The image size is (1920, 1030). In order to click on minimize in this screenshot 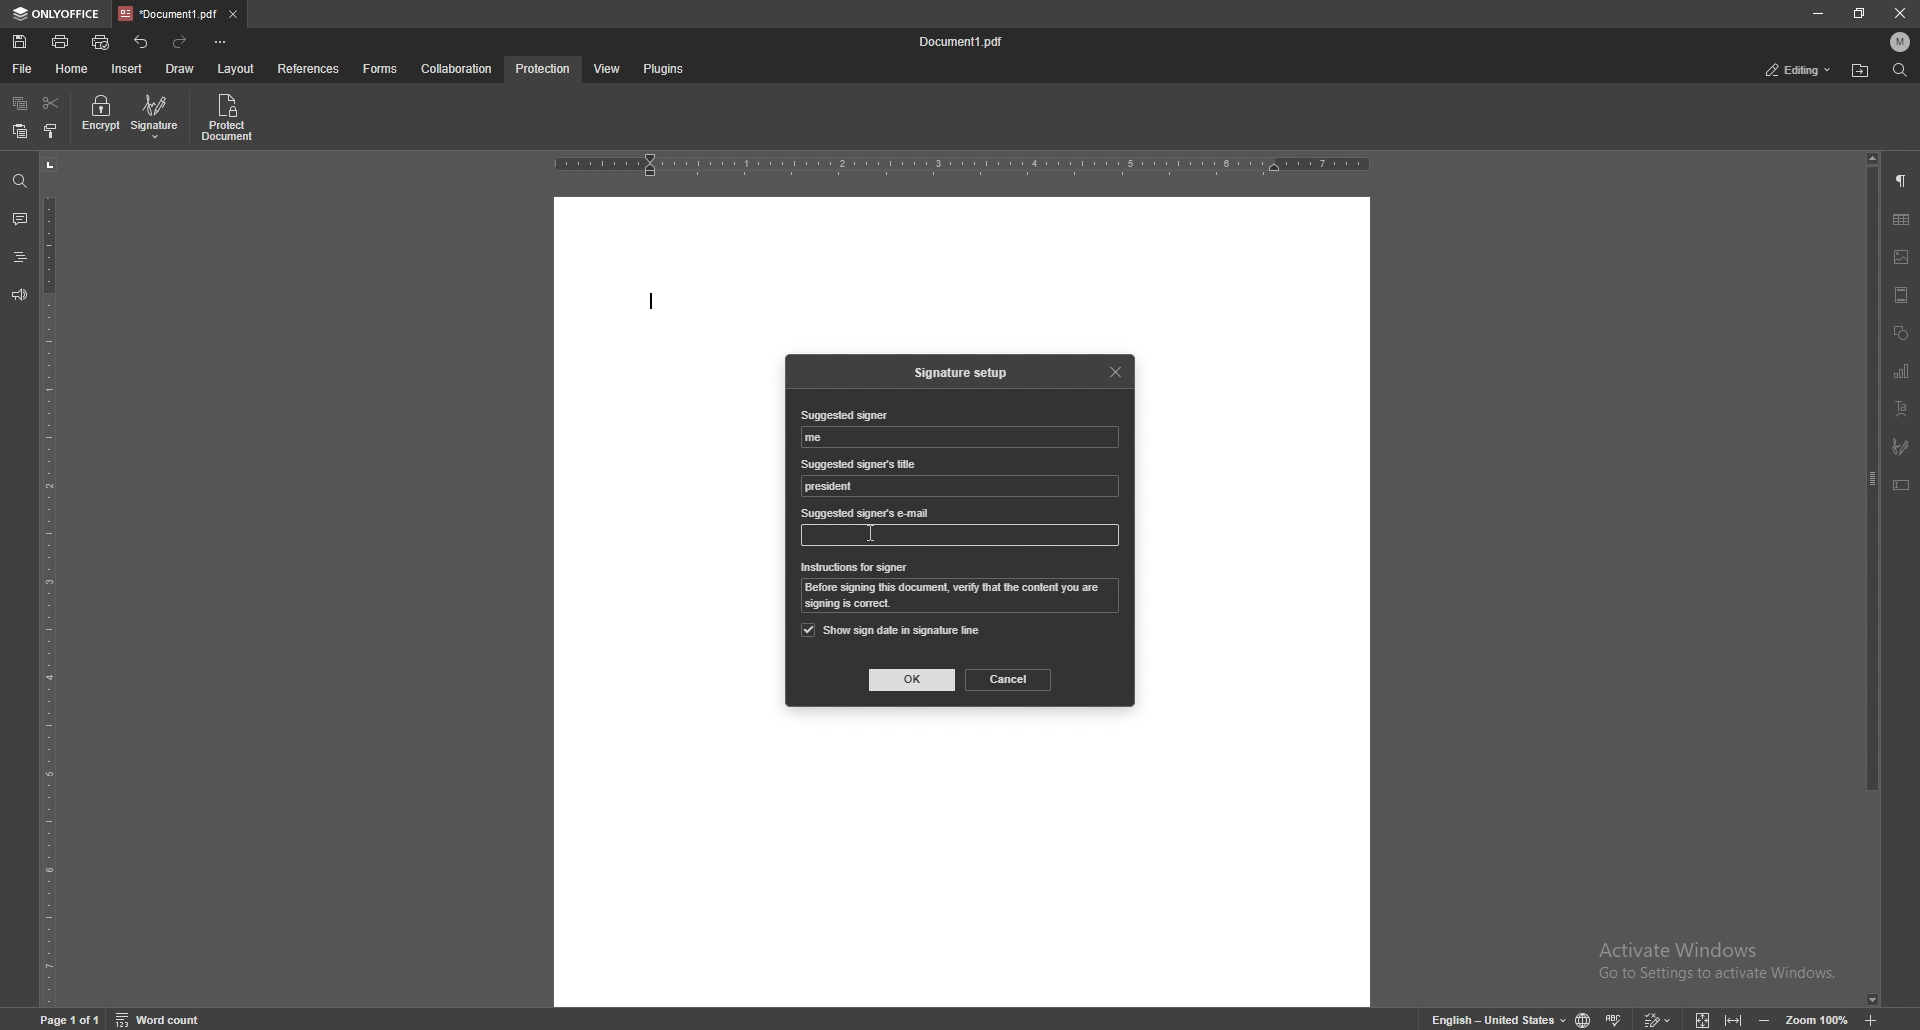, I will do `click(1817, 12)`.